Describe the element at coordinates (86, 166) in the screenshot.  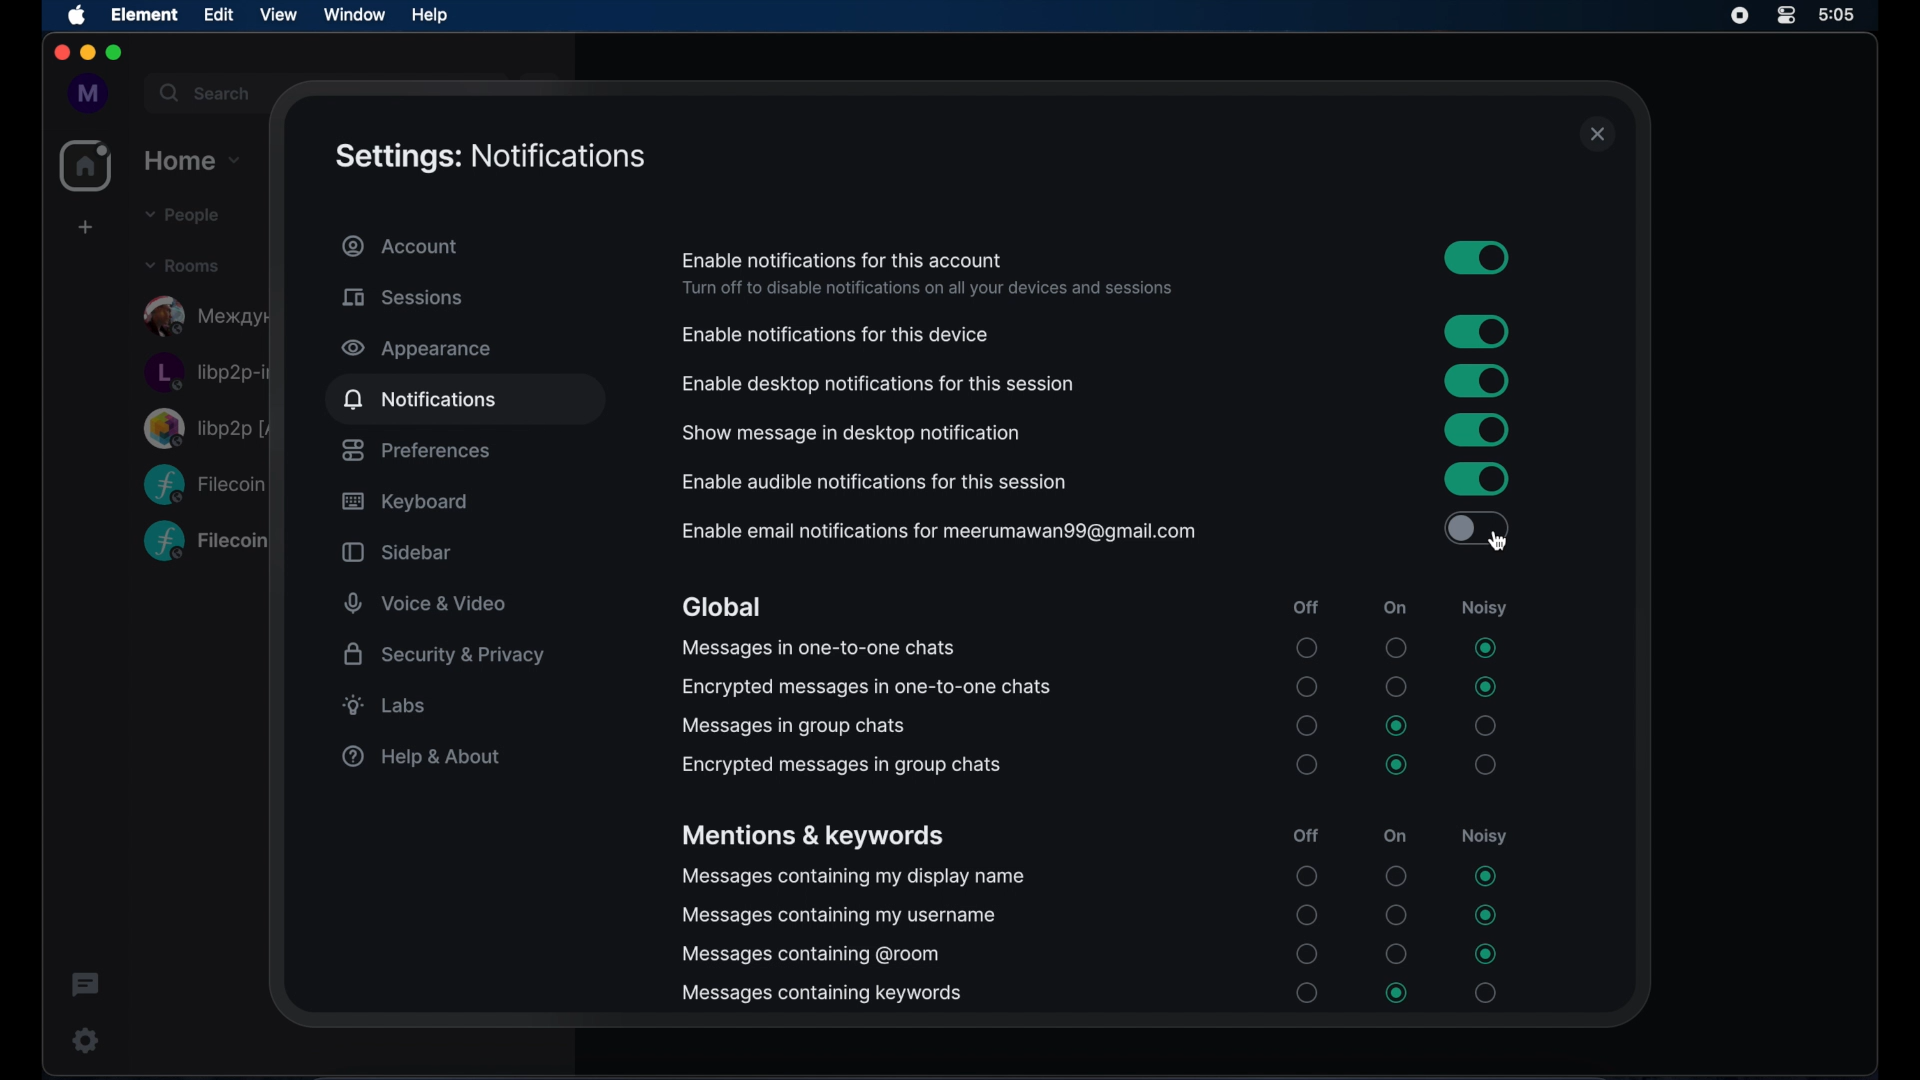
I see `home` at that location.